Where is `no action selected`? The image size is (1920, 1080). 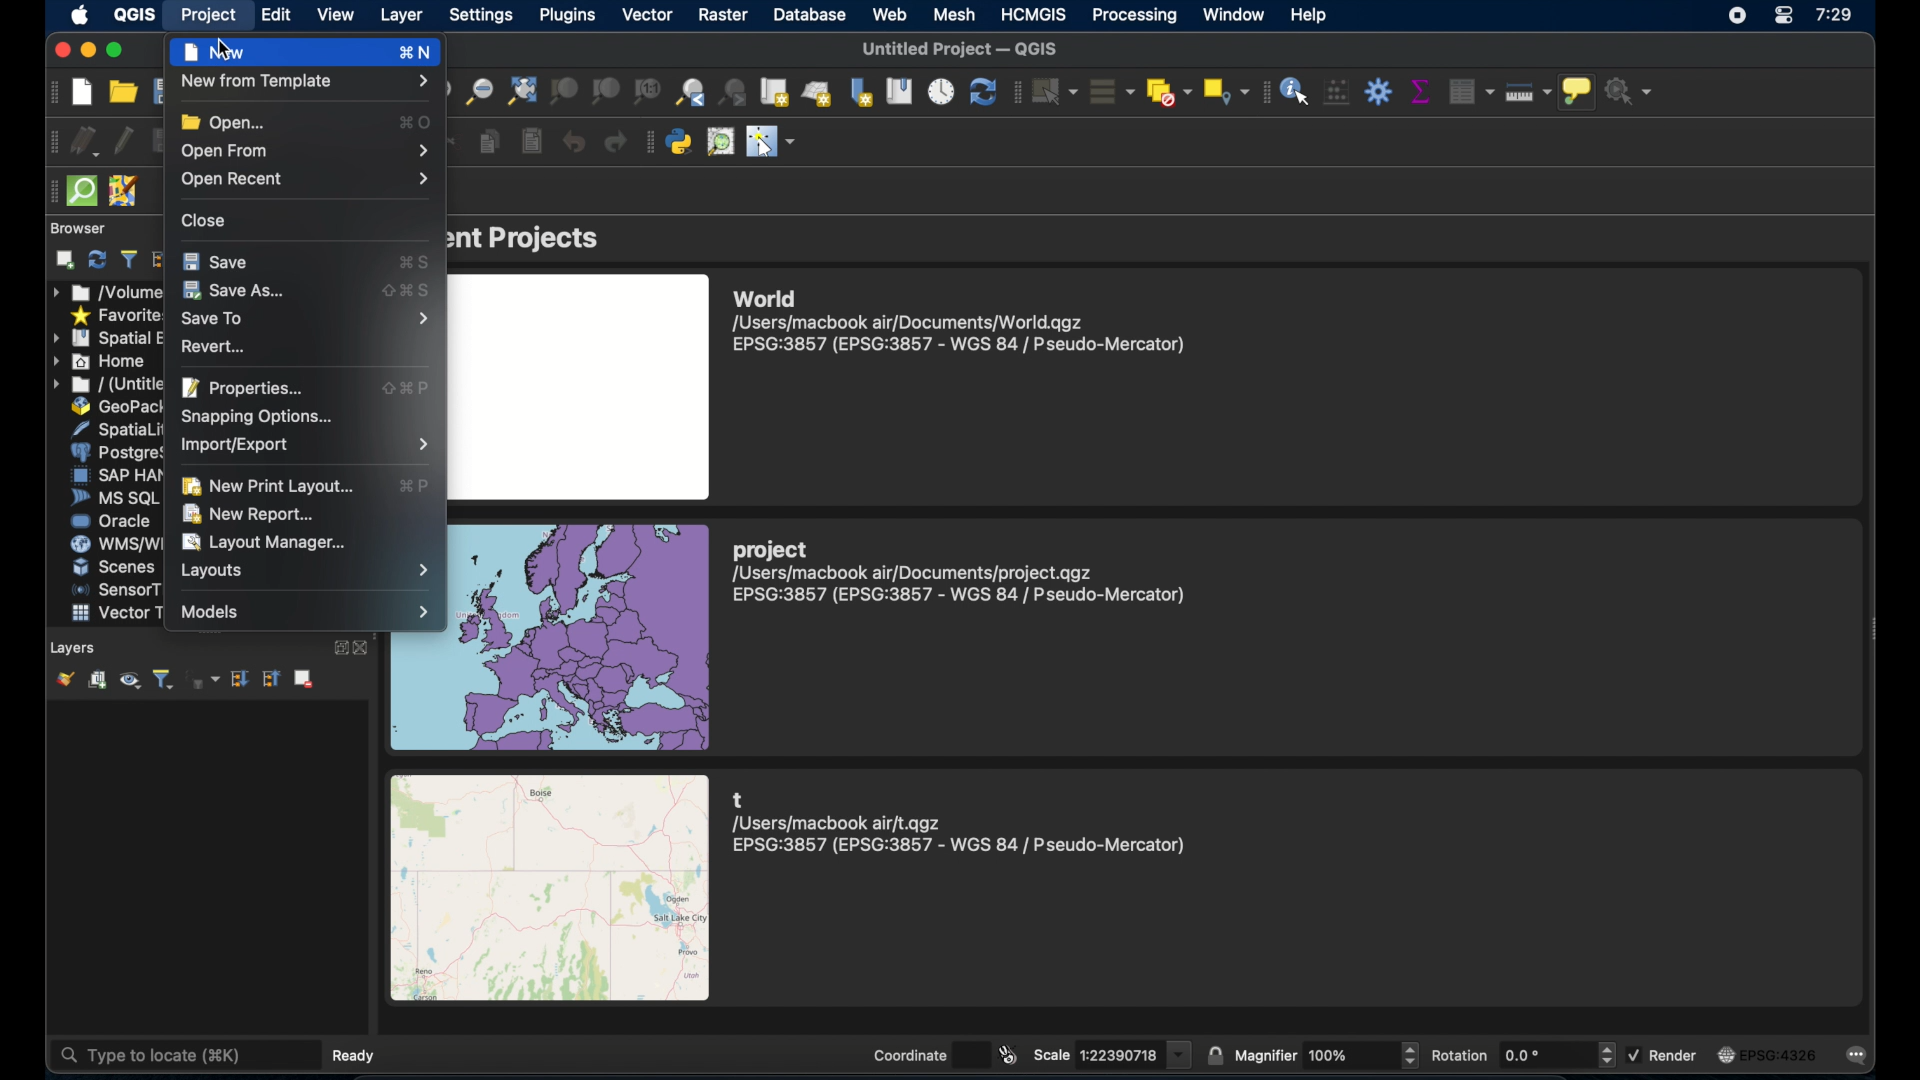 no action selected is located at coordinates (1628, 90).